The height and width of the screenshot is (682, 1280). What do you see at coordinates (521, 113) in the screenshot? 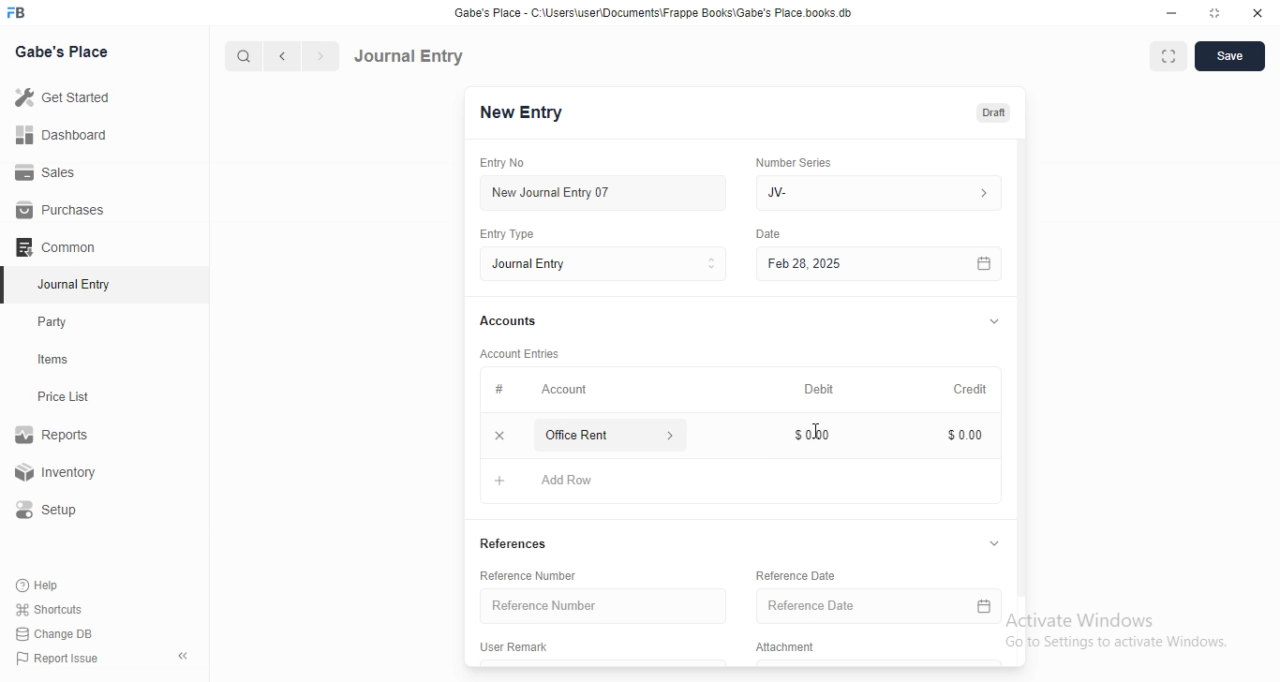
I see `New Entry` at bounding box center [521, 113].